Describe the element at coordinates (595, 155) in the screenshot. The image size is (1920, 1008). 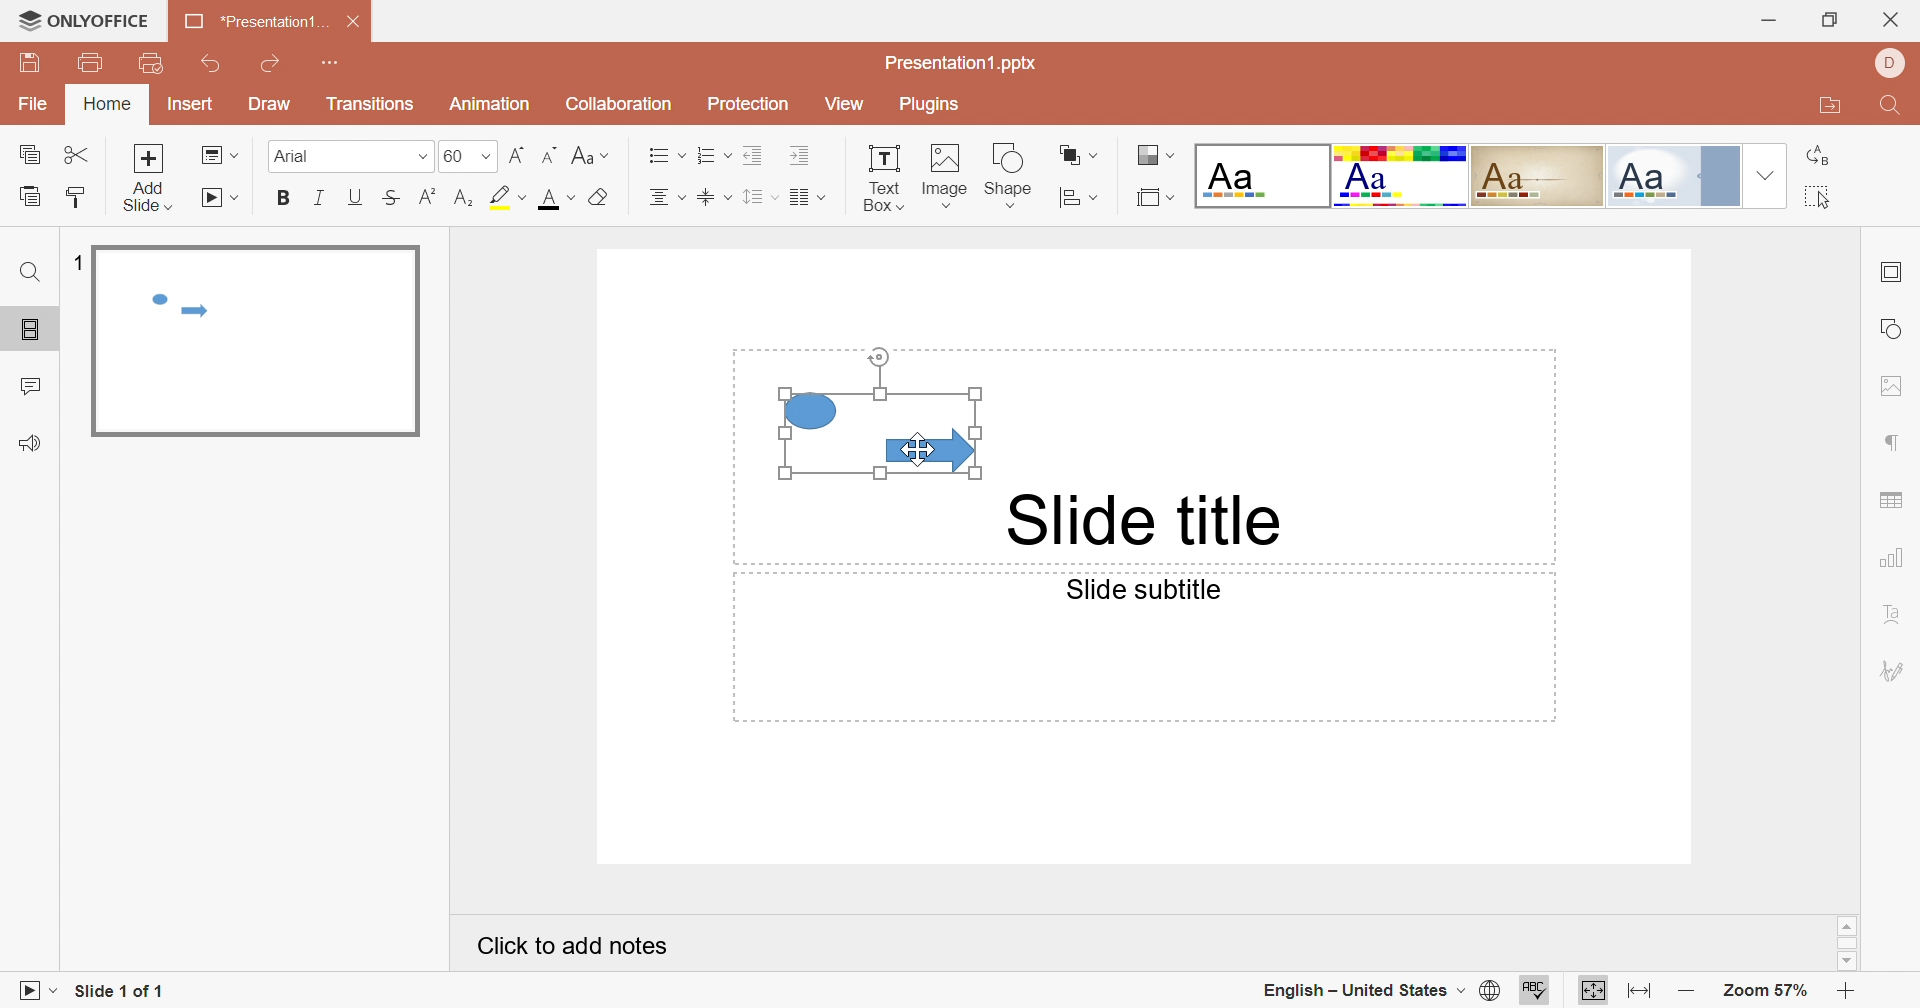
I see `Change case` at that location.